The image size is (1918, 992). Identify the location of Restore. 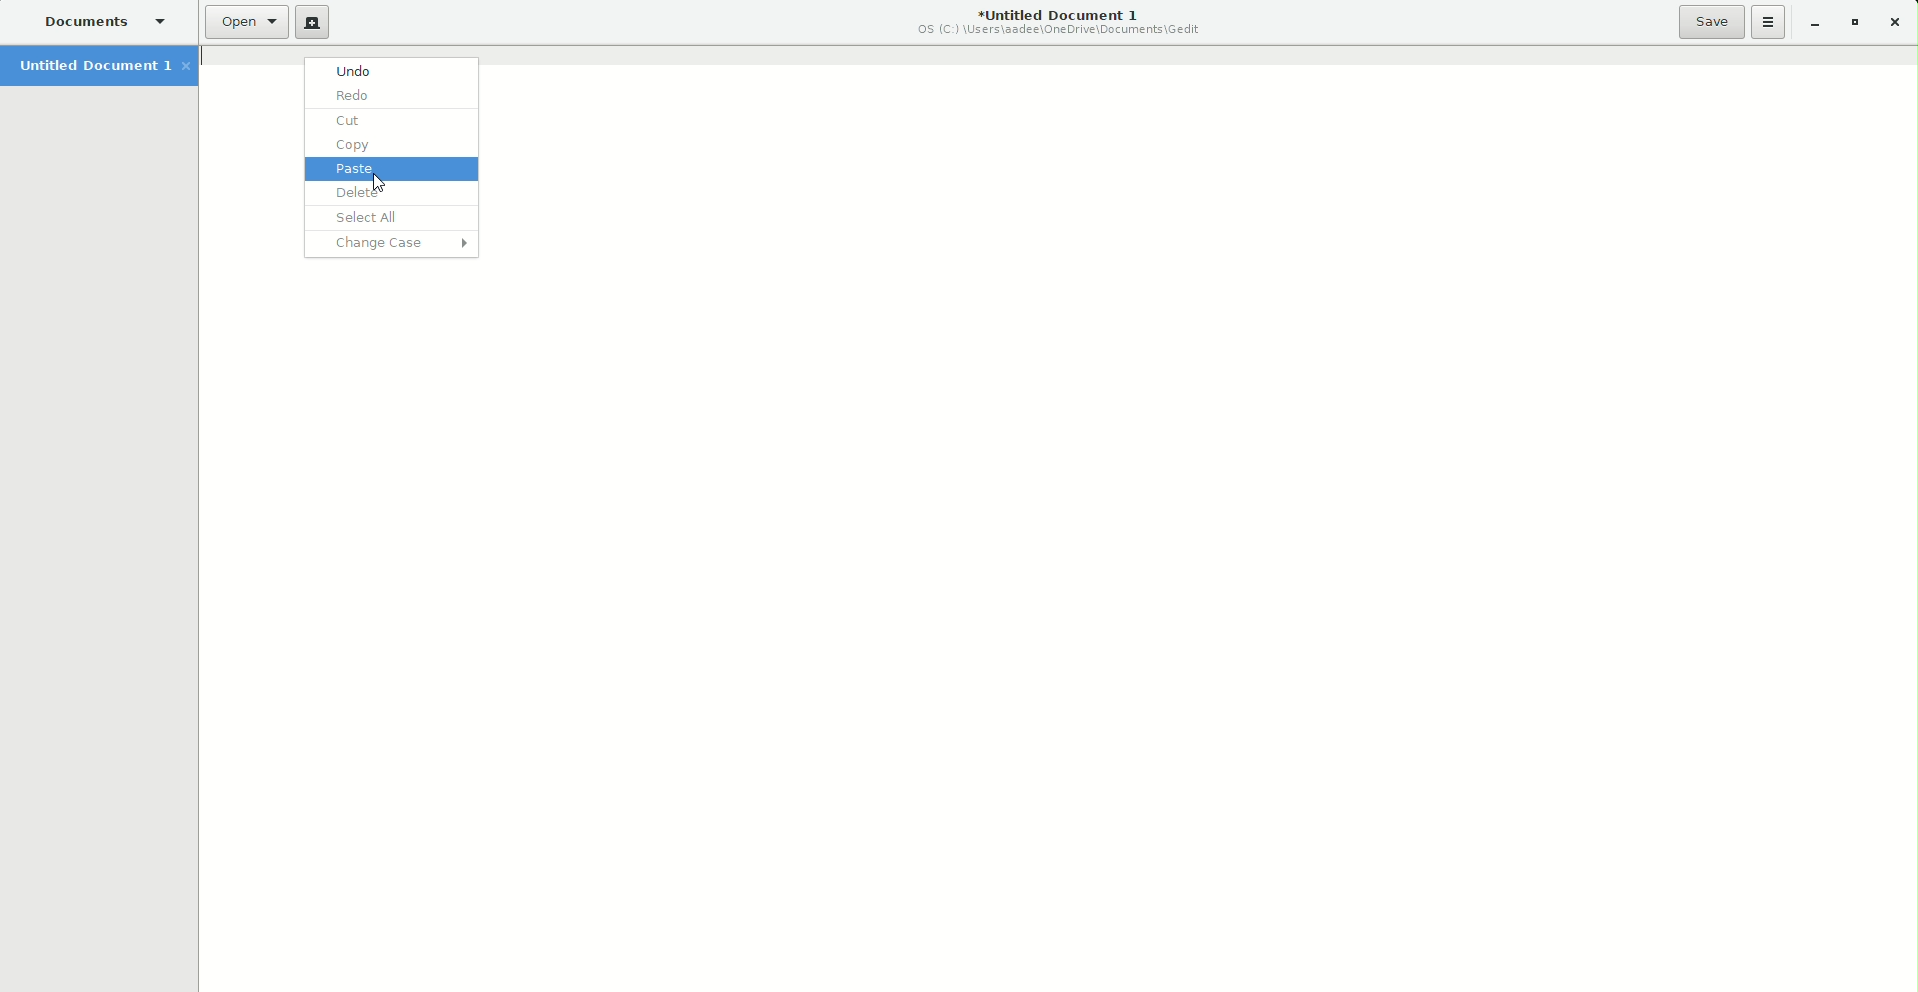
(1851, 21).